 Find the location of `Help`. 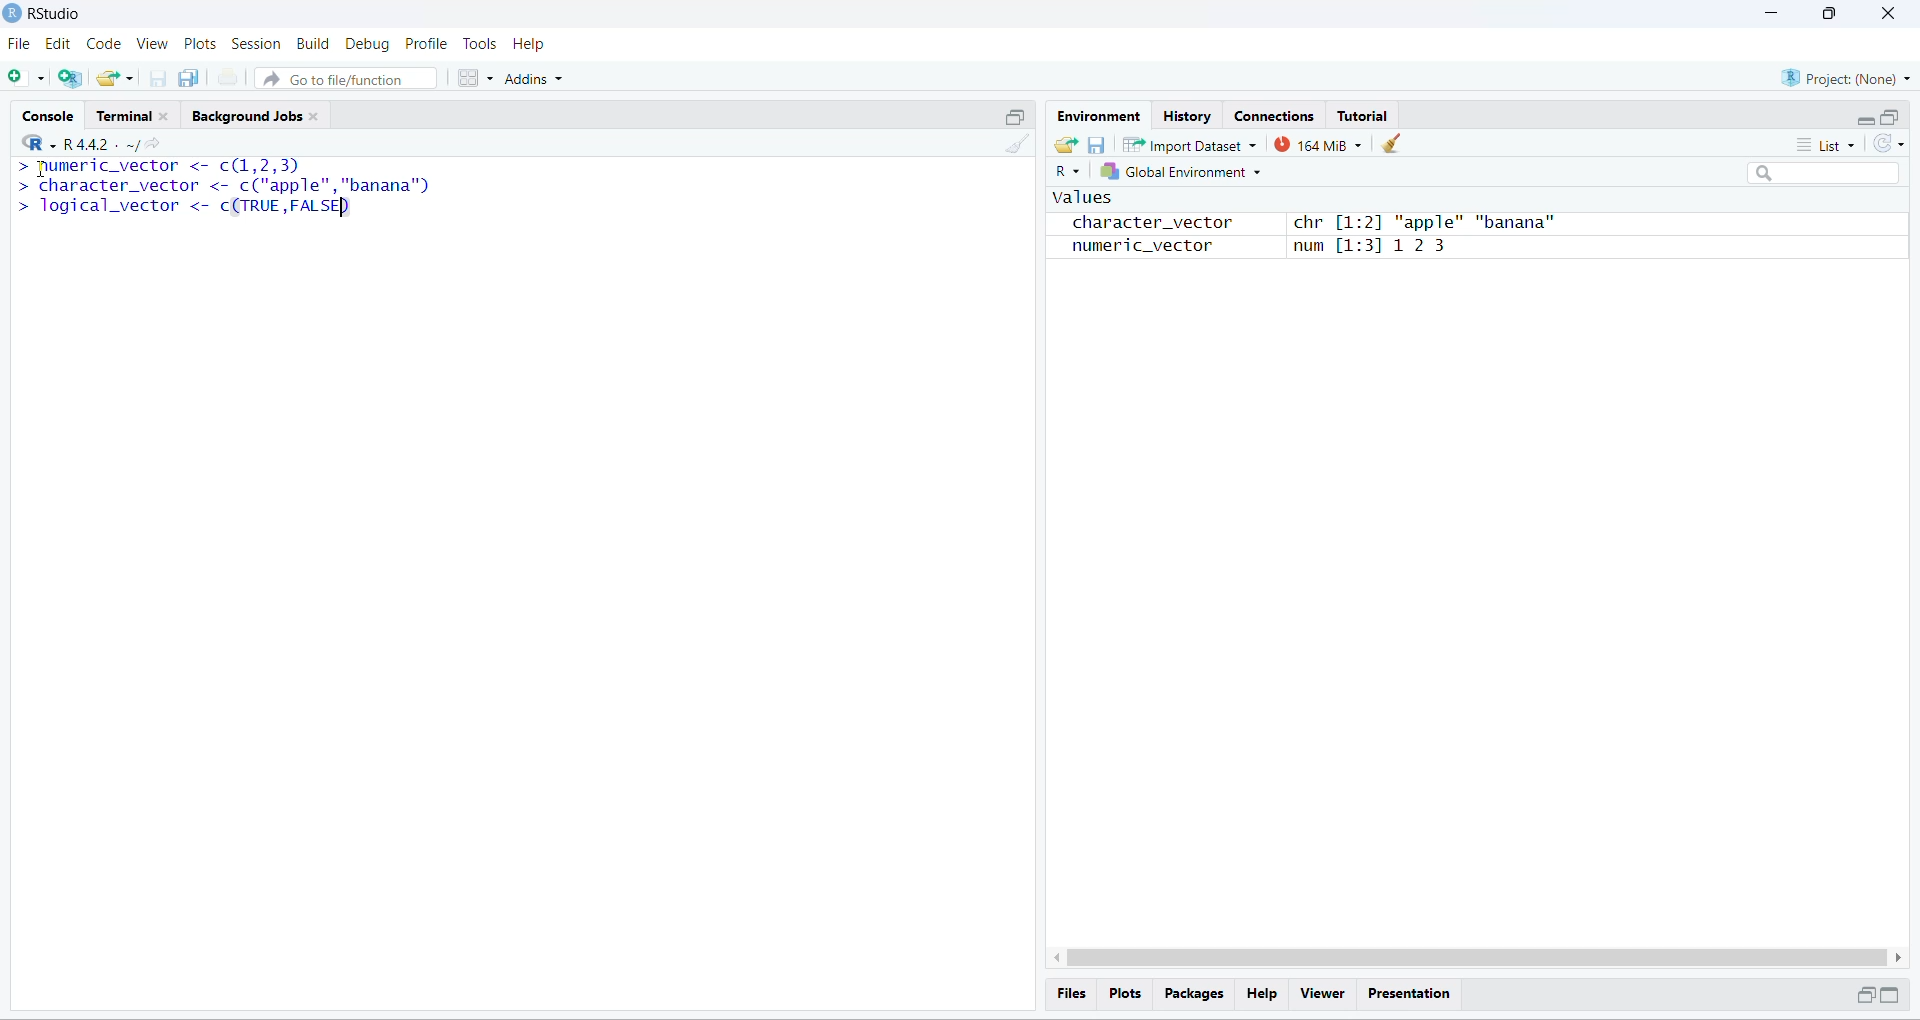

Help is located at coordinates (1261, 994).